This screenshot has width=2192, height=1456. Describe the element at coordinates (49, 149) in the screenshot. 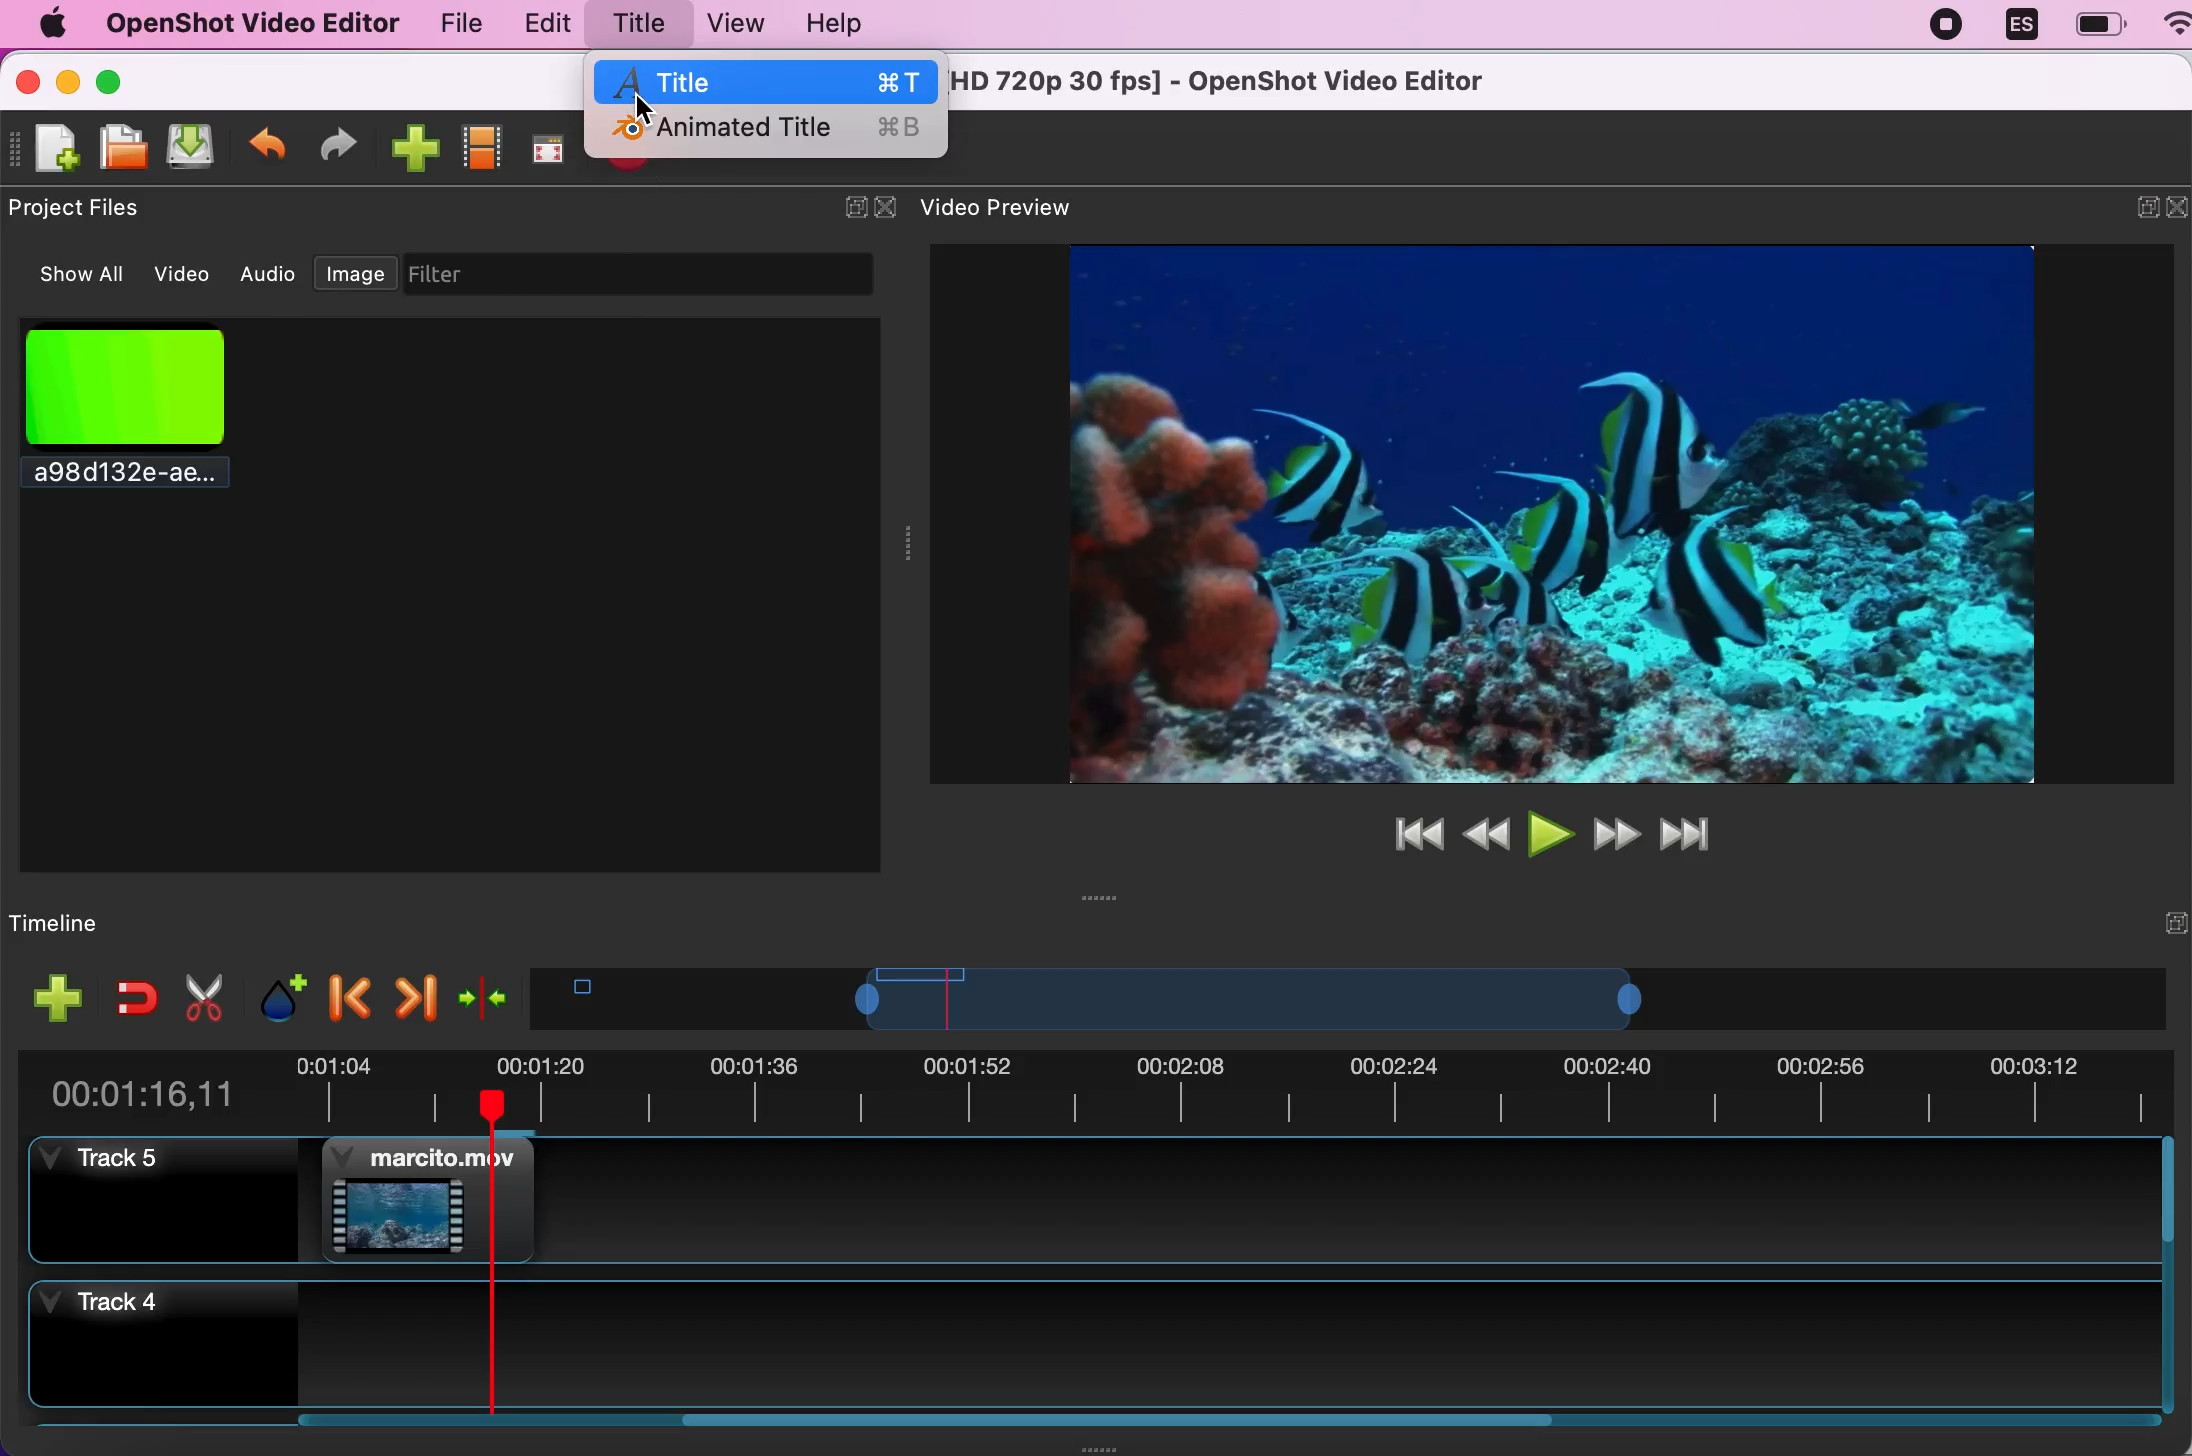

I see `new file` at that location.